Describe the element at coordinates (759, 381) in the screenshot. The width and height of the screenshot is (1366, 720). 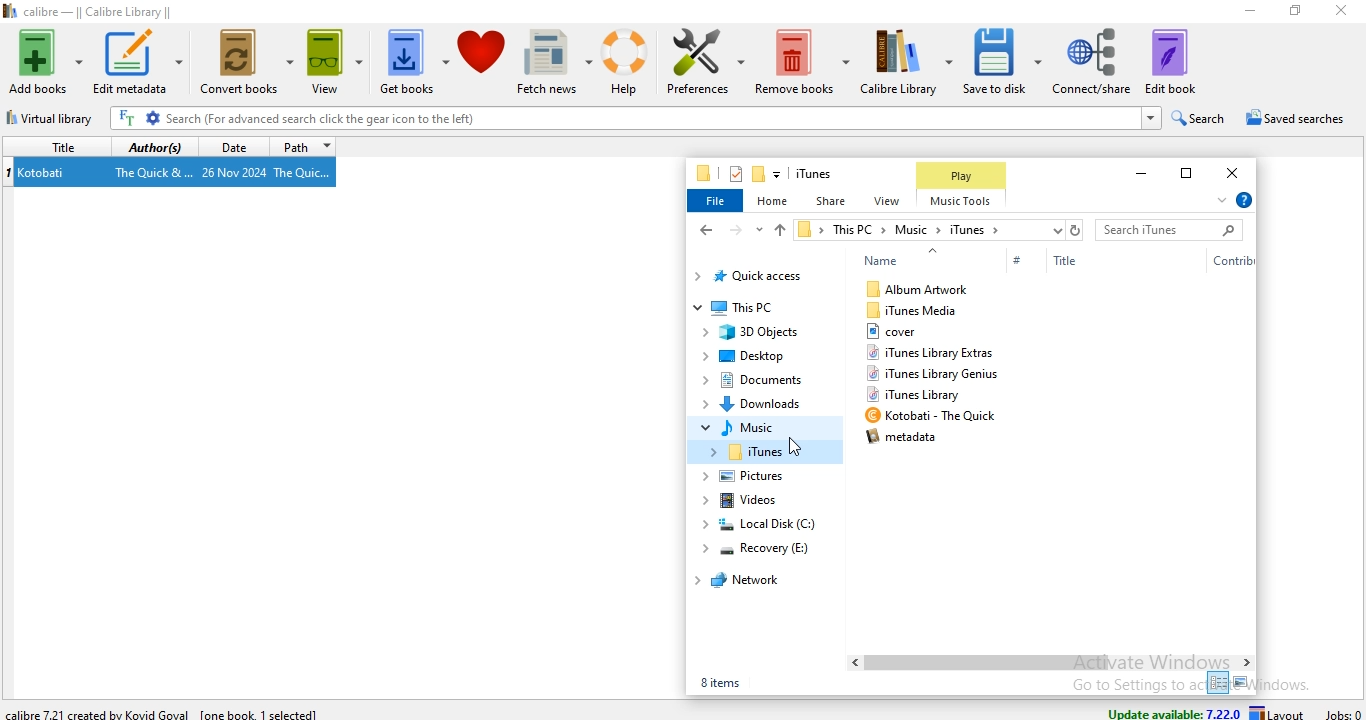
I see `documents` at that location.